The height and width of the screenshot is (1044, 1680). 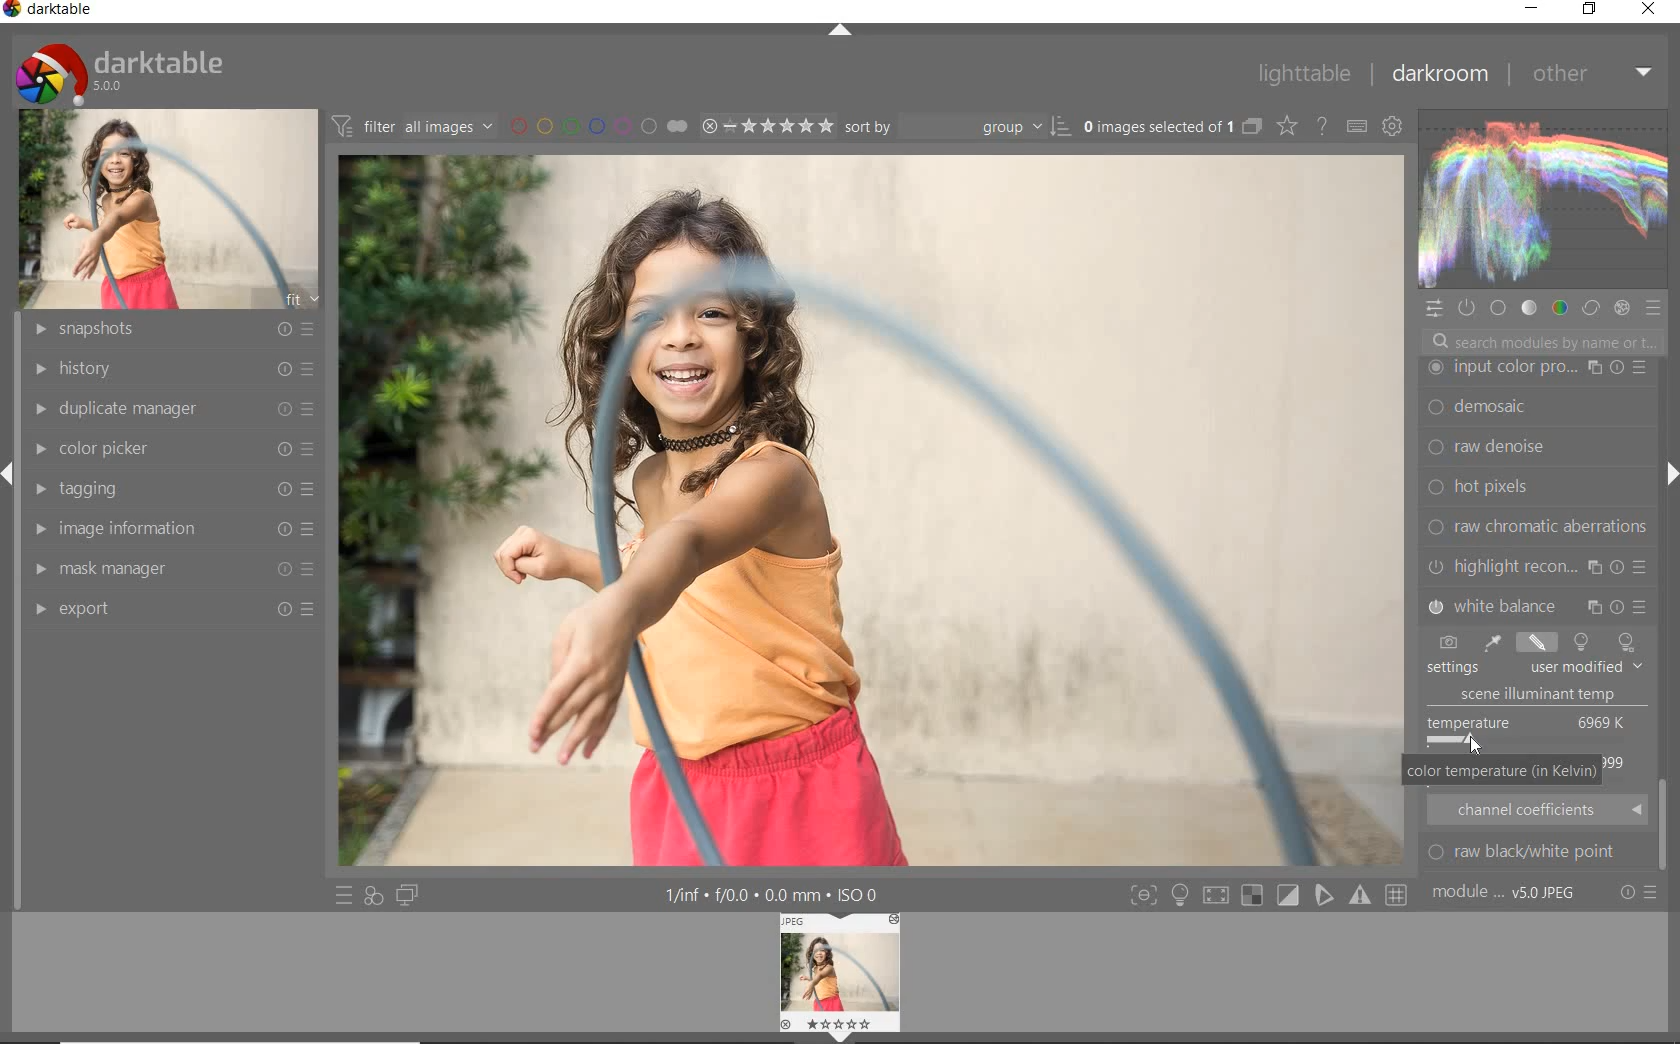 What do you see at coordinates (1538, 809) in the screenshot?
I see `CHANNEL COEFFICIENTS` at bounding box center [1538, 809].